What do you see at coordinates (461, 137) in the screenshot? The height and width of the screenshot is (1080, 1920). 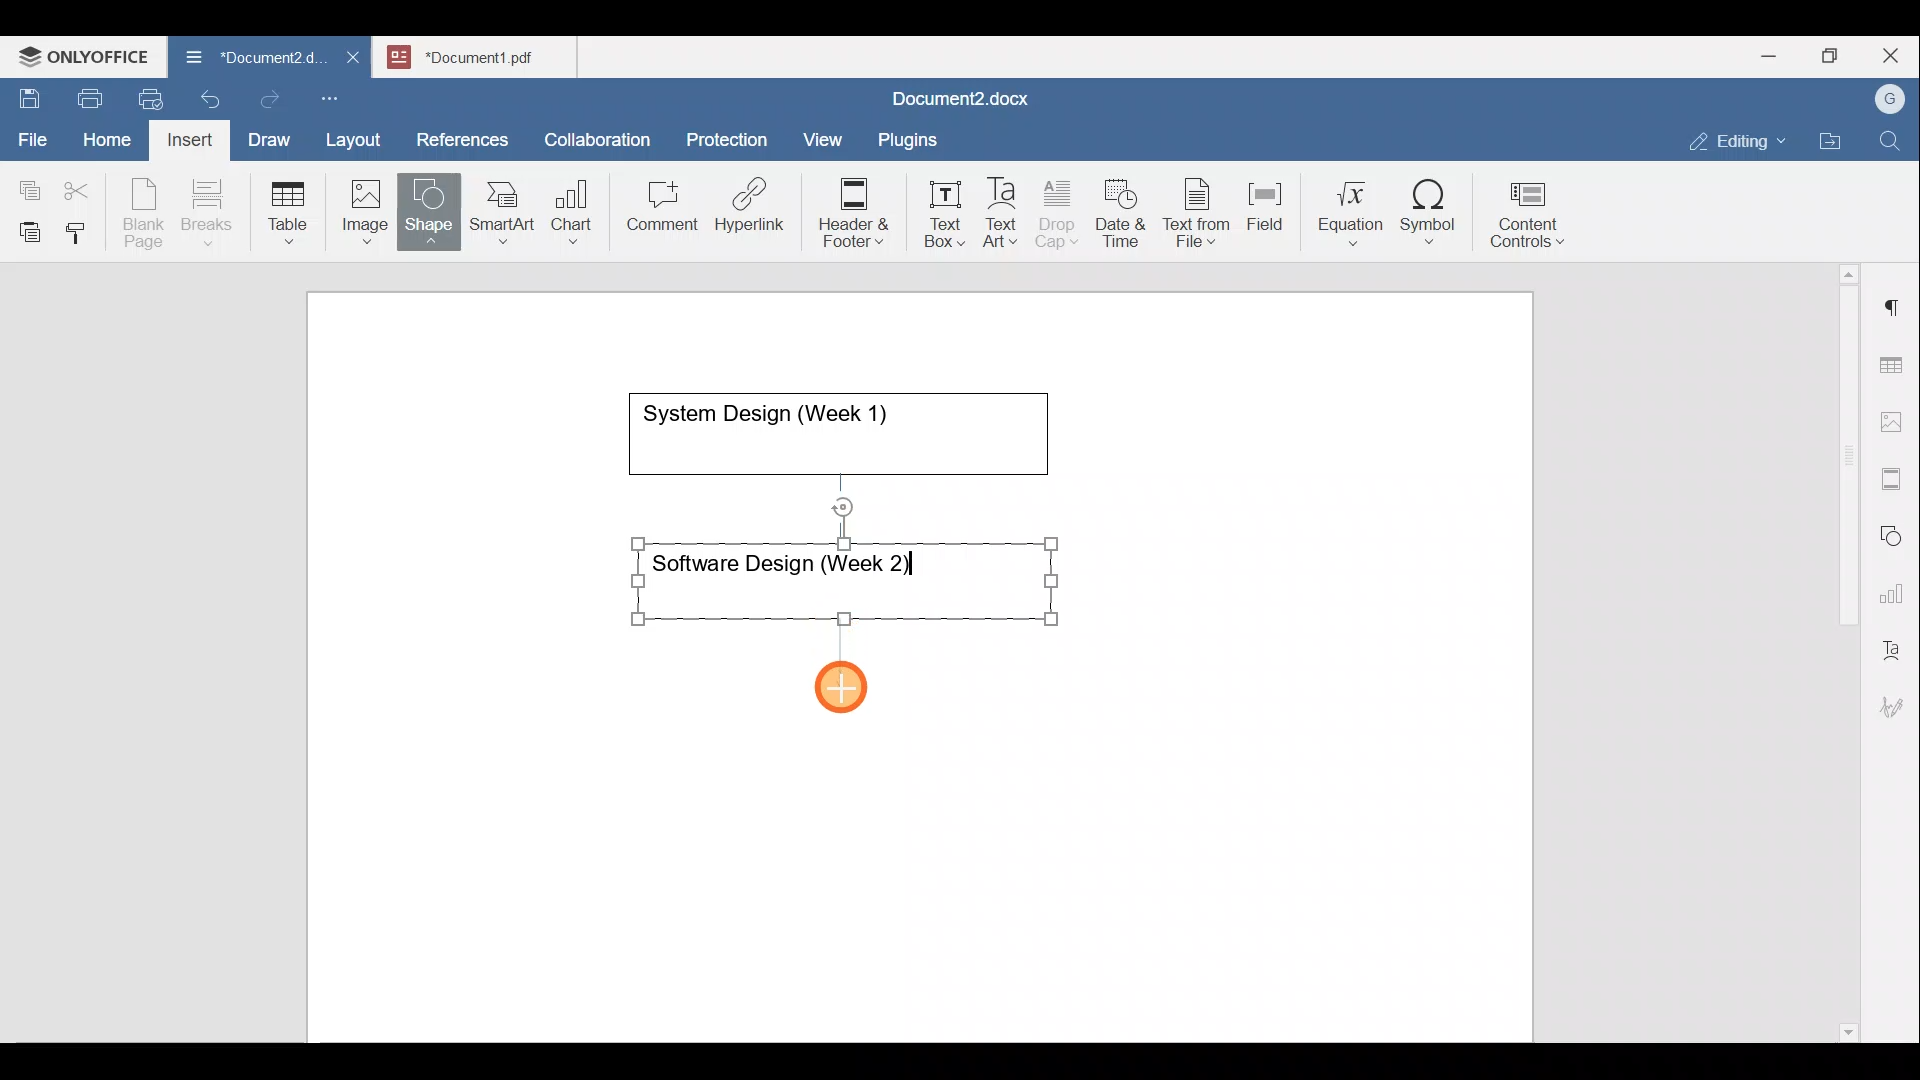 I see `References` at bounding box center [461, 137].